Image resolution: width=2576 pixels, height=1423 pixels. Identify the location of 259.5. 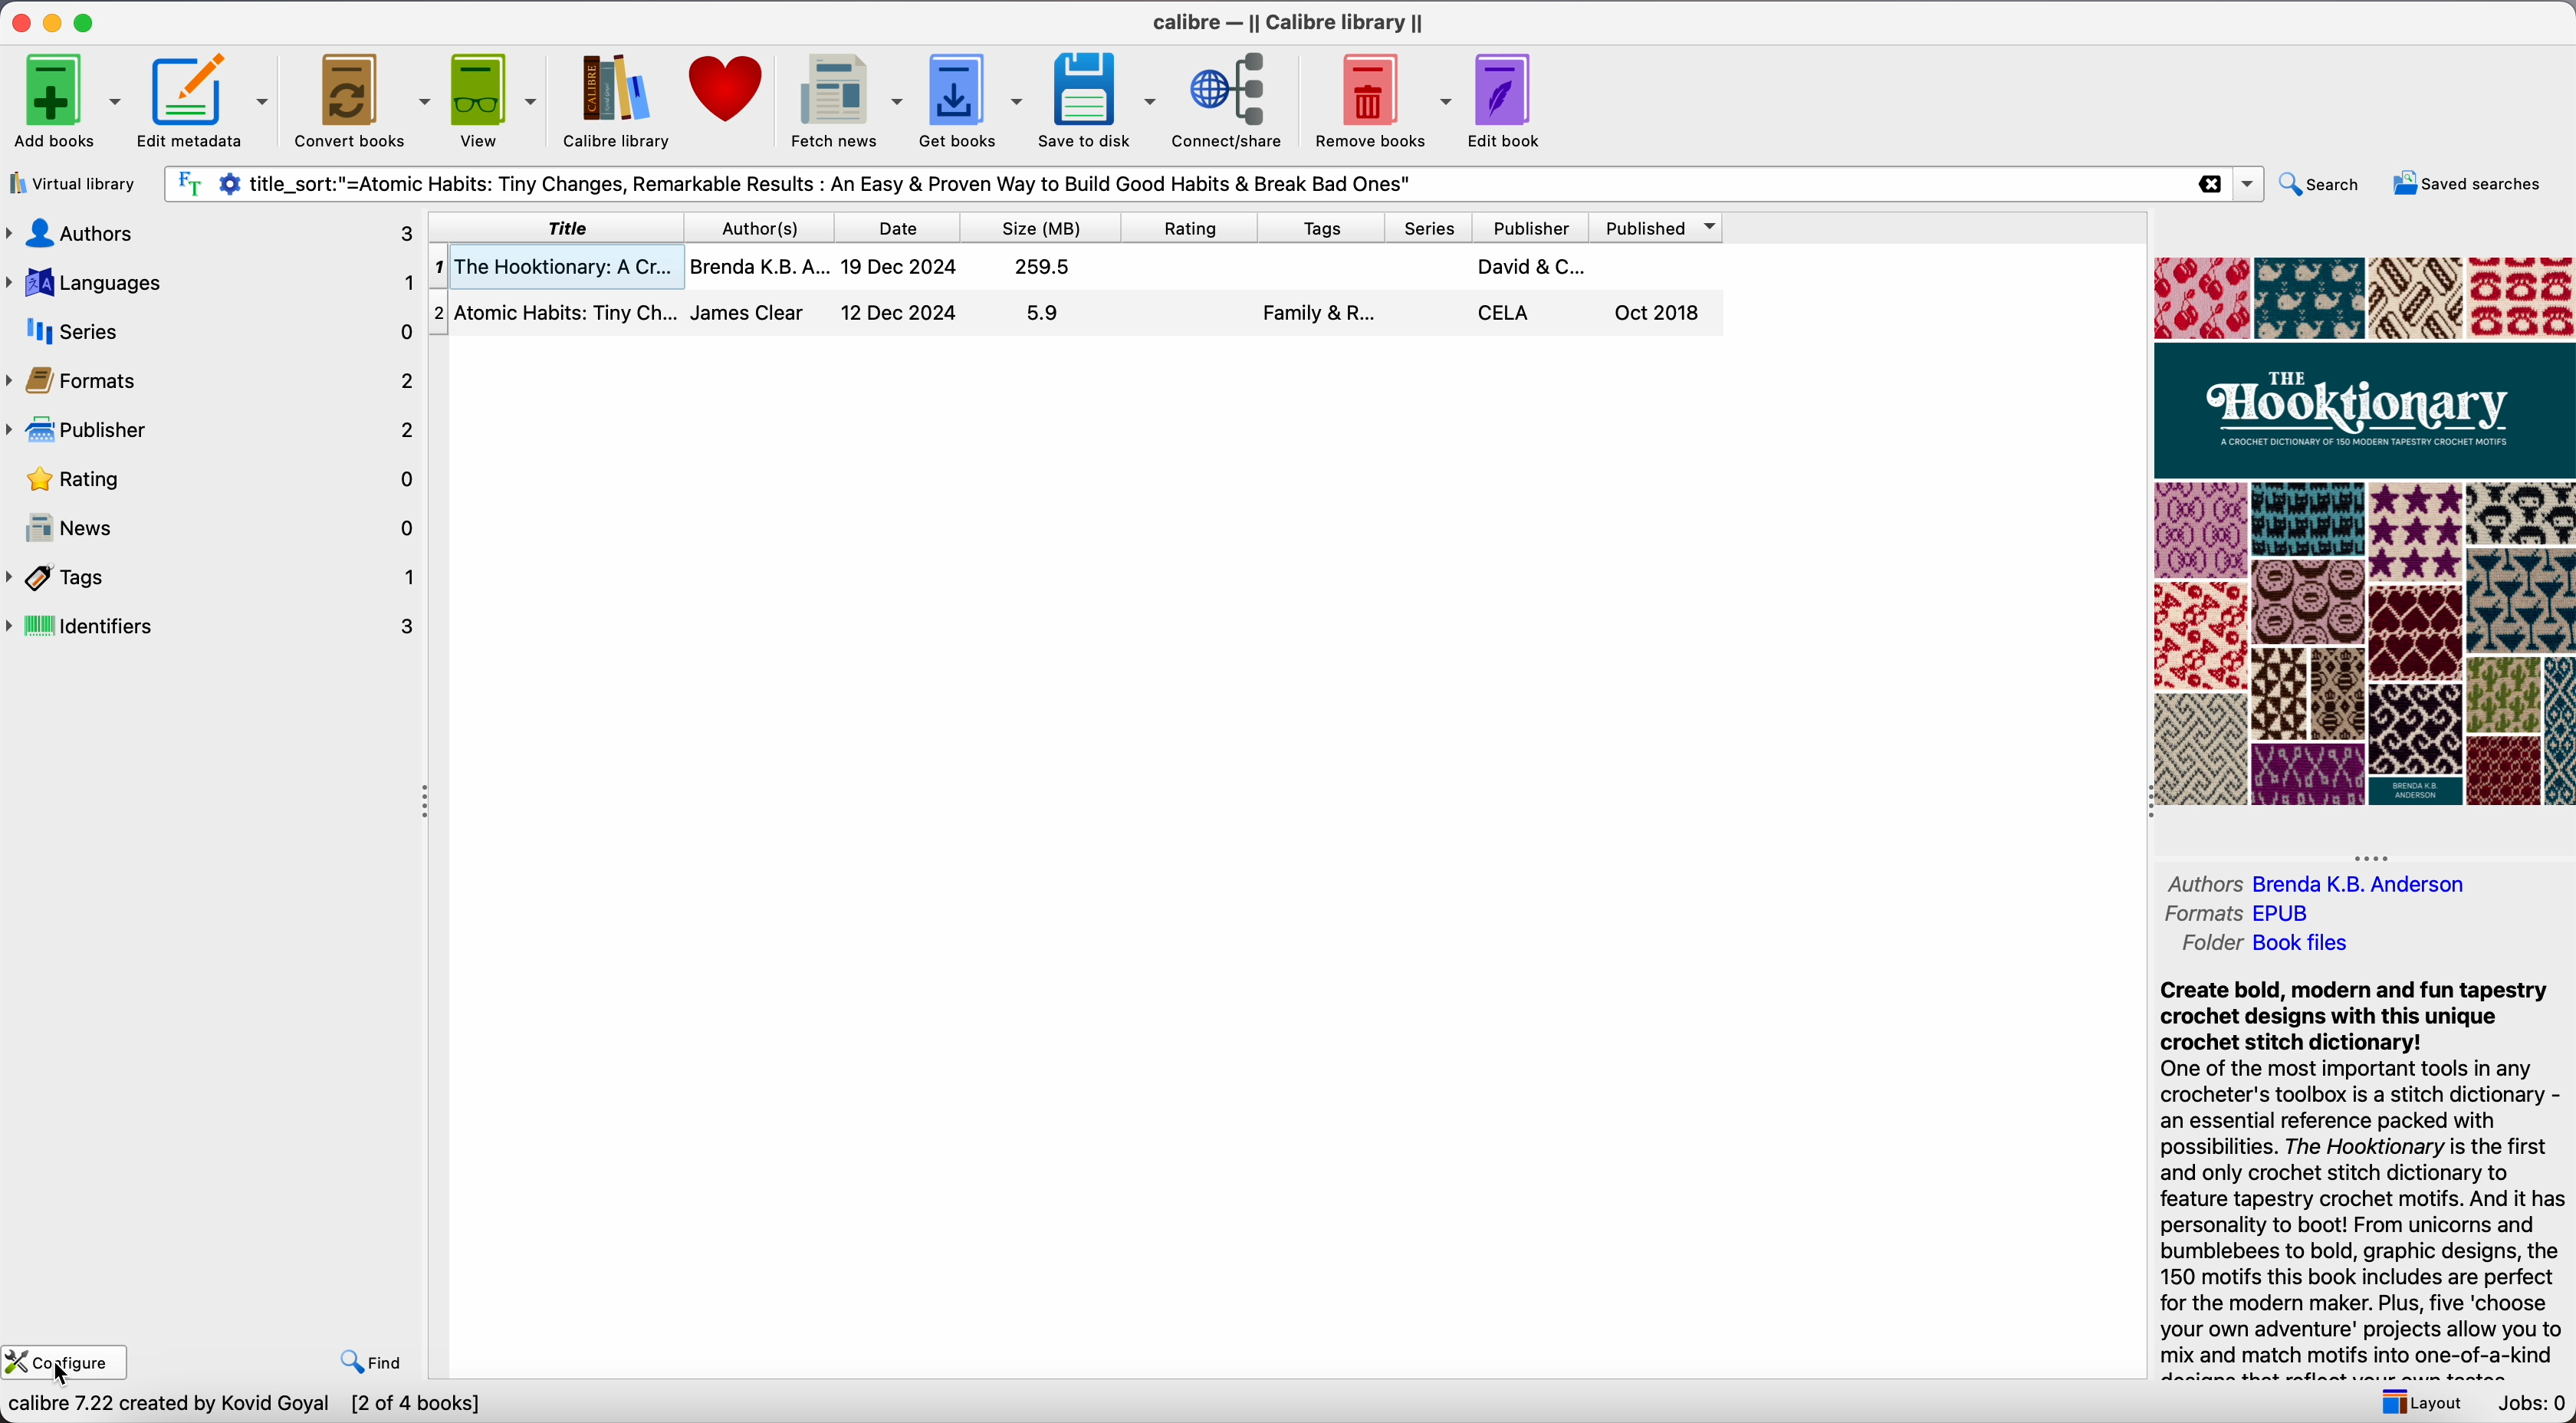
(1047, 266).